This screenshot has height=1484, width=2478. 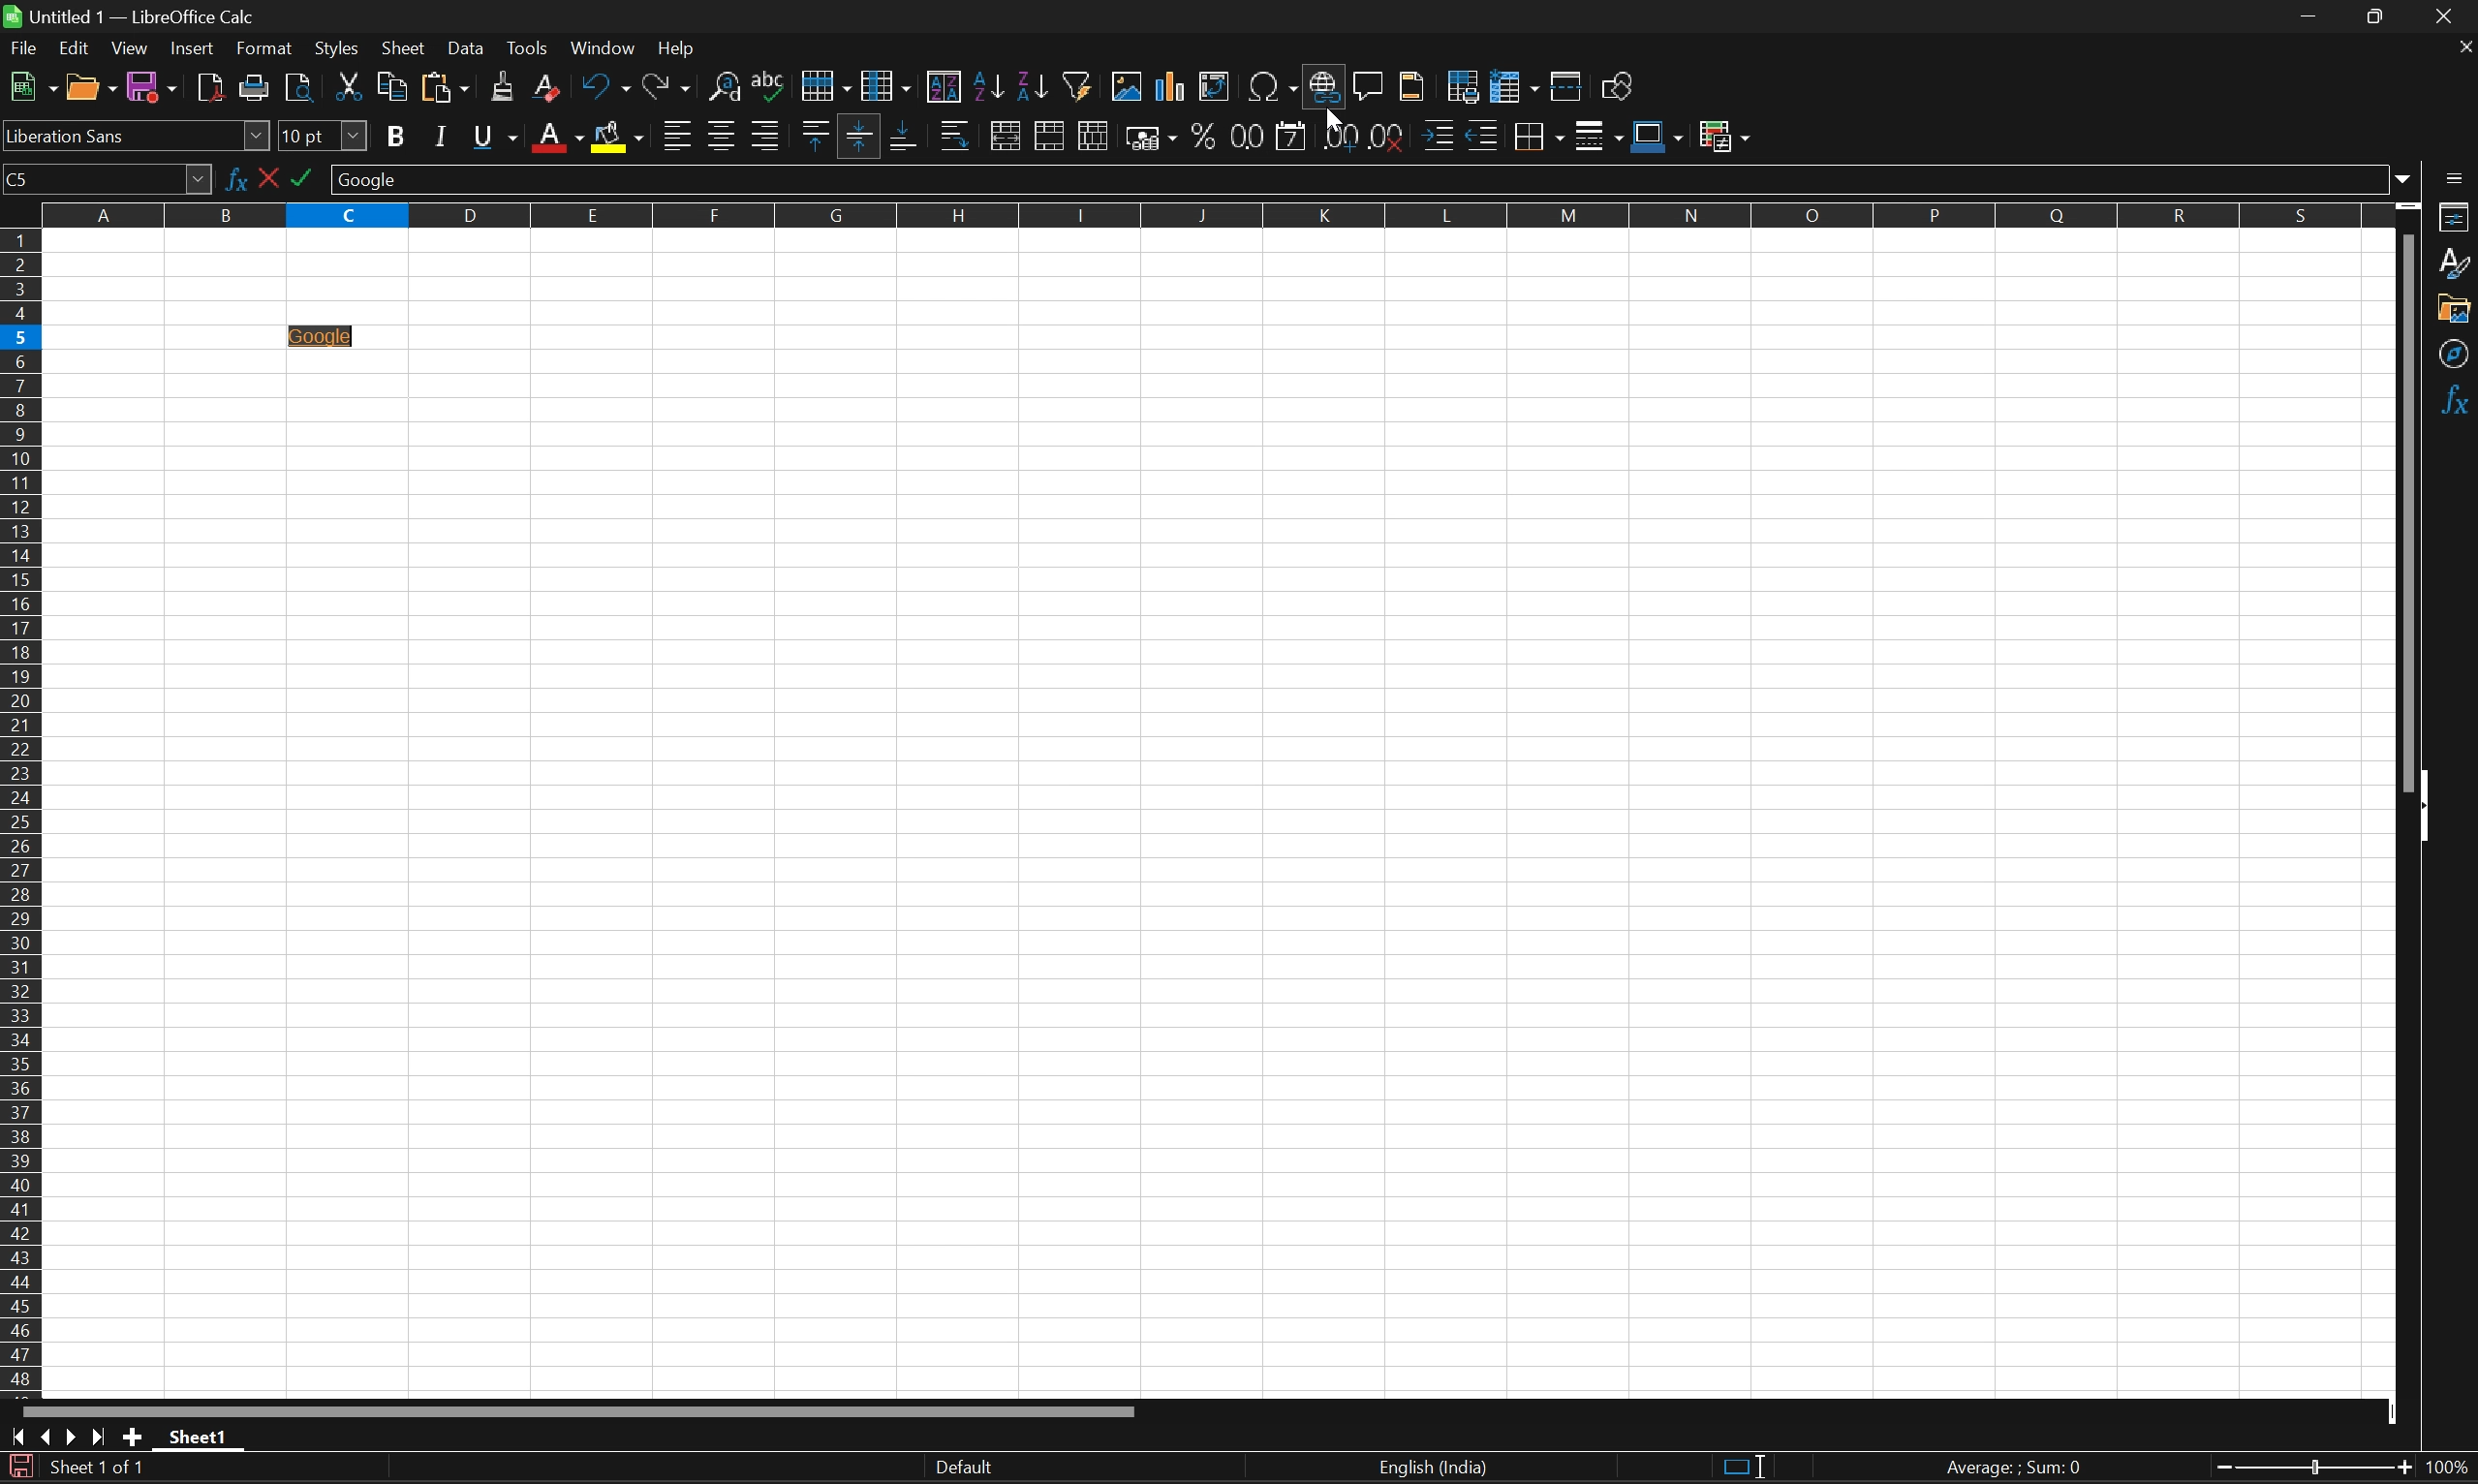 I want to click on Redo, so click(x=666, y=87).